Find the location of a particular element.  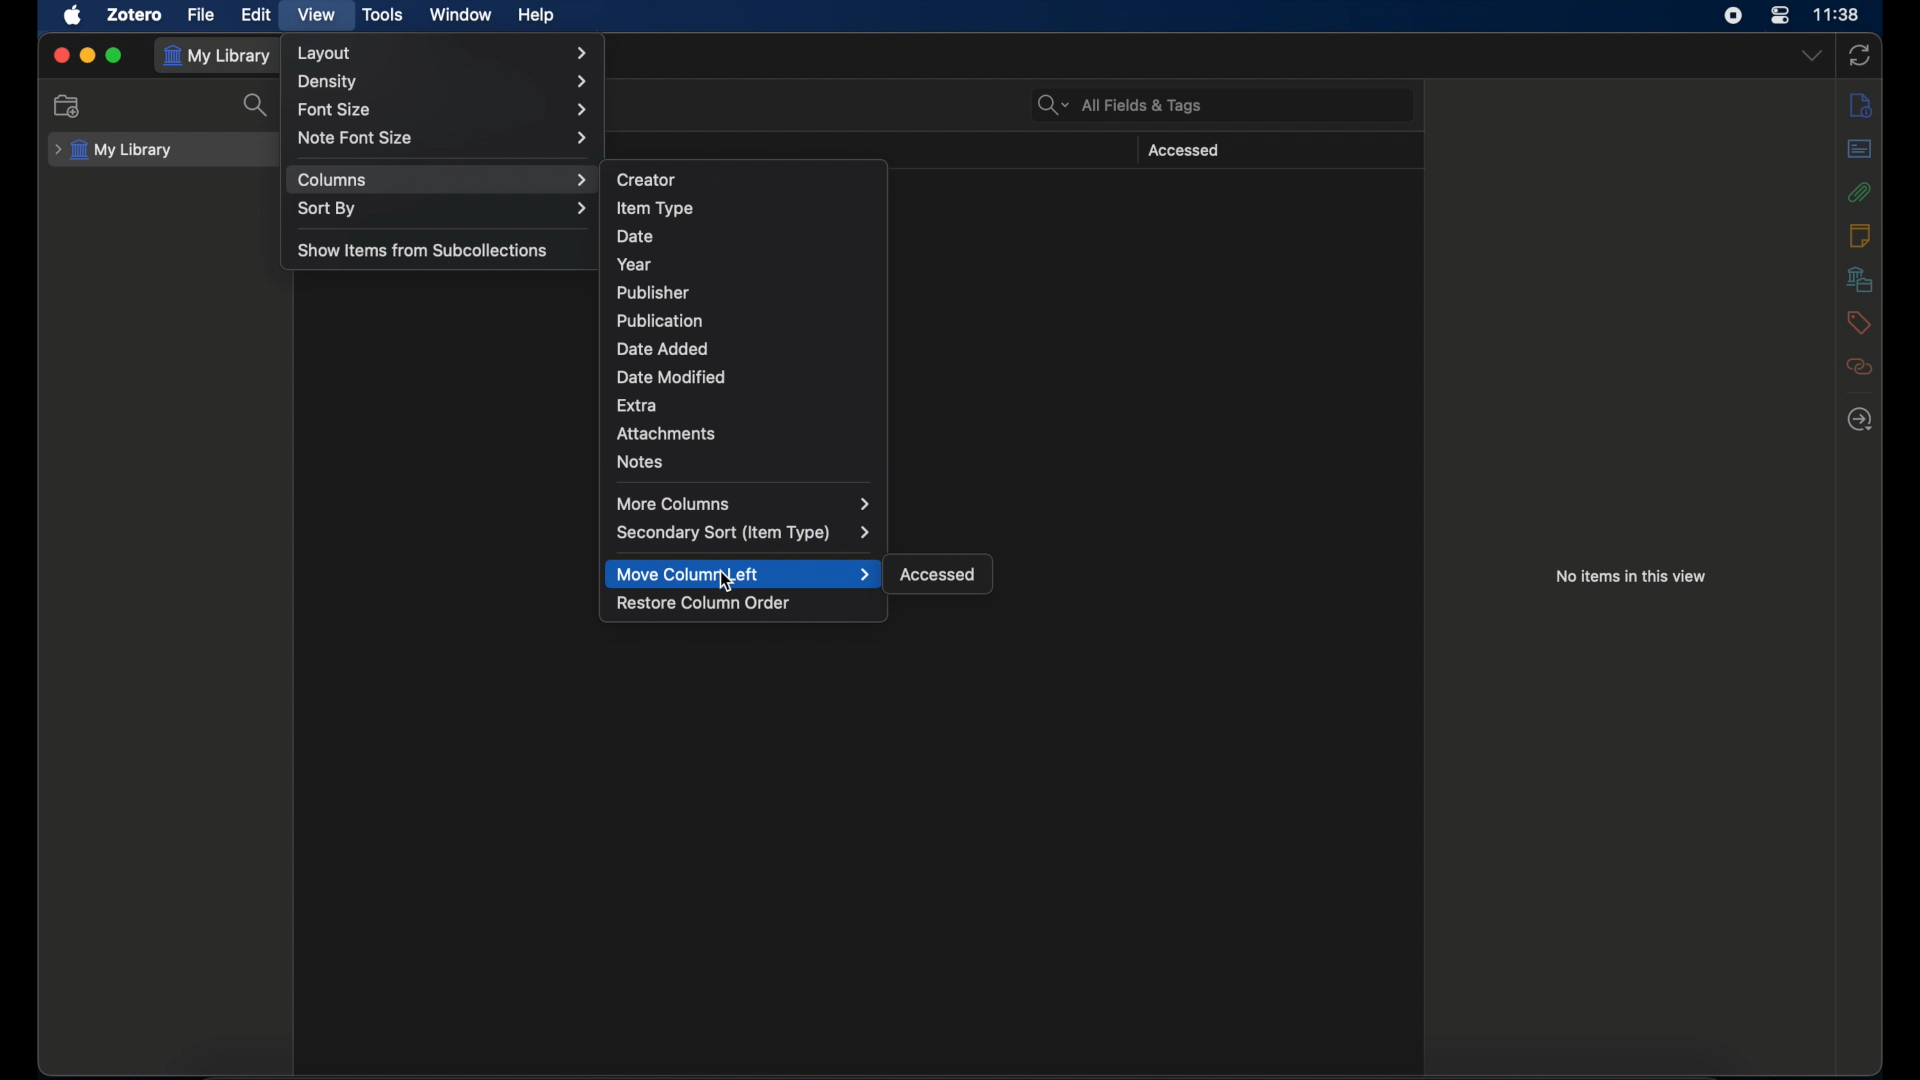

date modified is located at coordinates (672, 377).